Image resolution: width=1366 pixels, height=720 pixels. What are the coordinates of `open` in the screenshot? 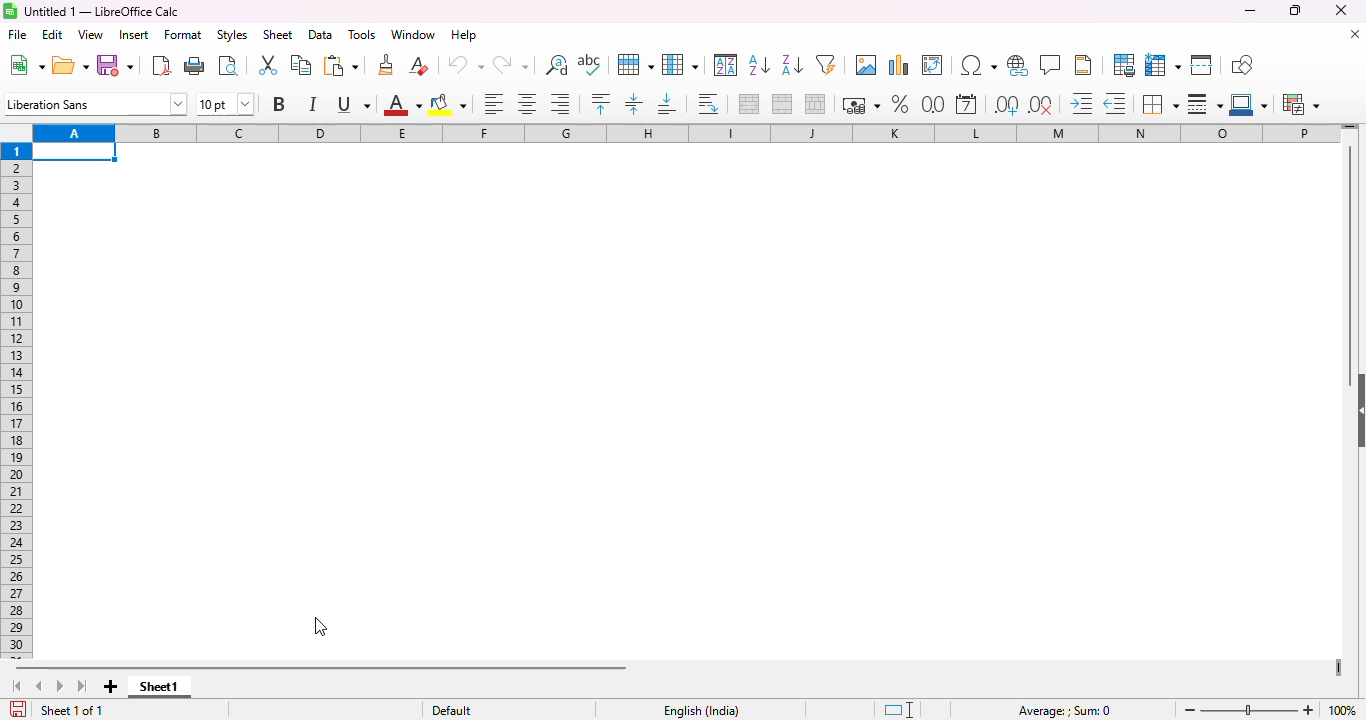 It's located at (70, 66).